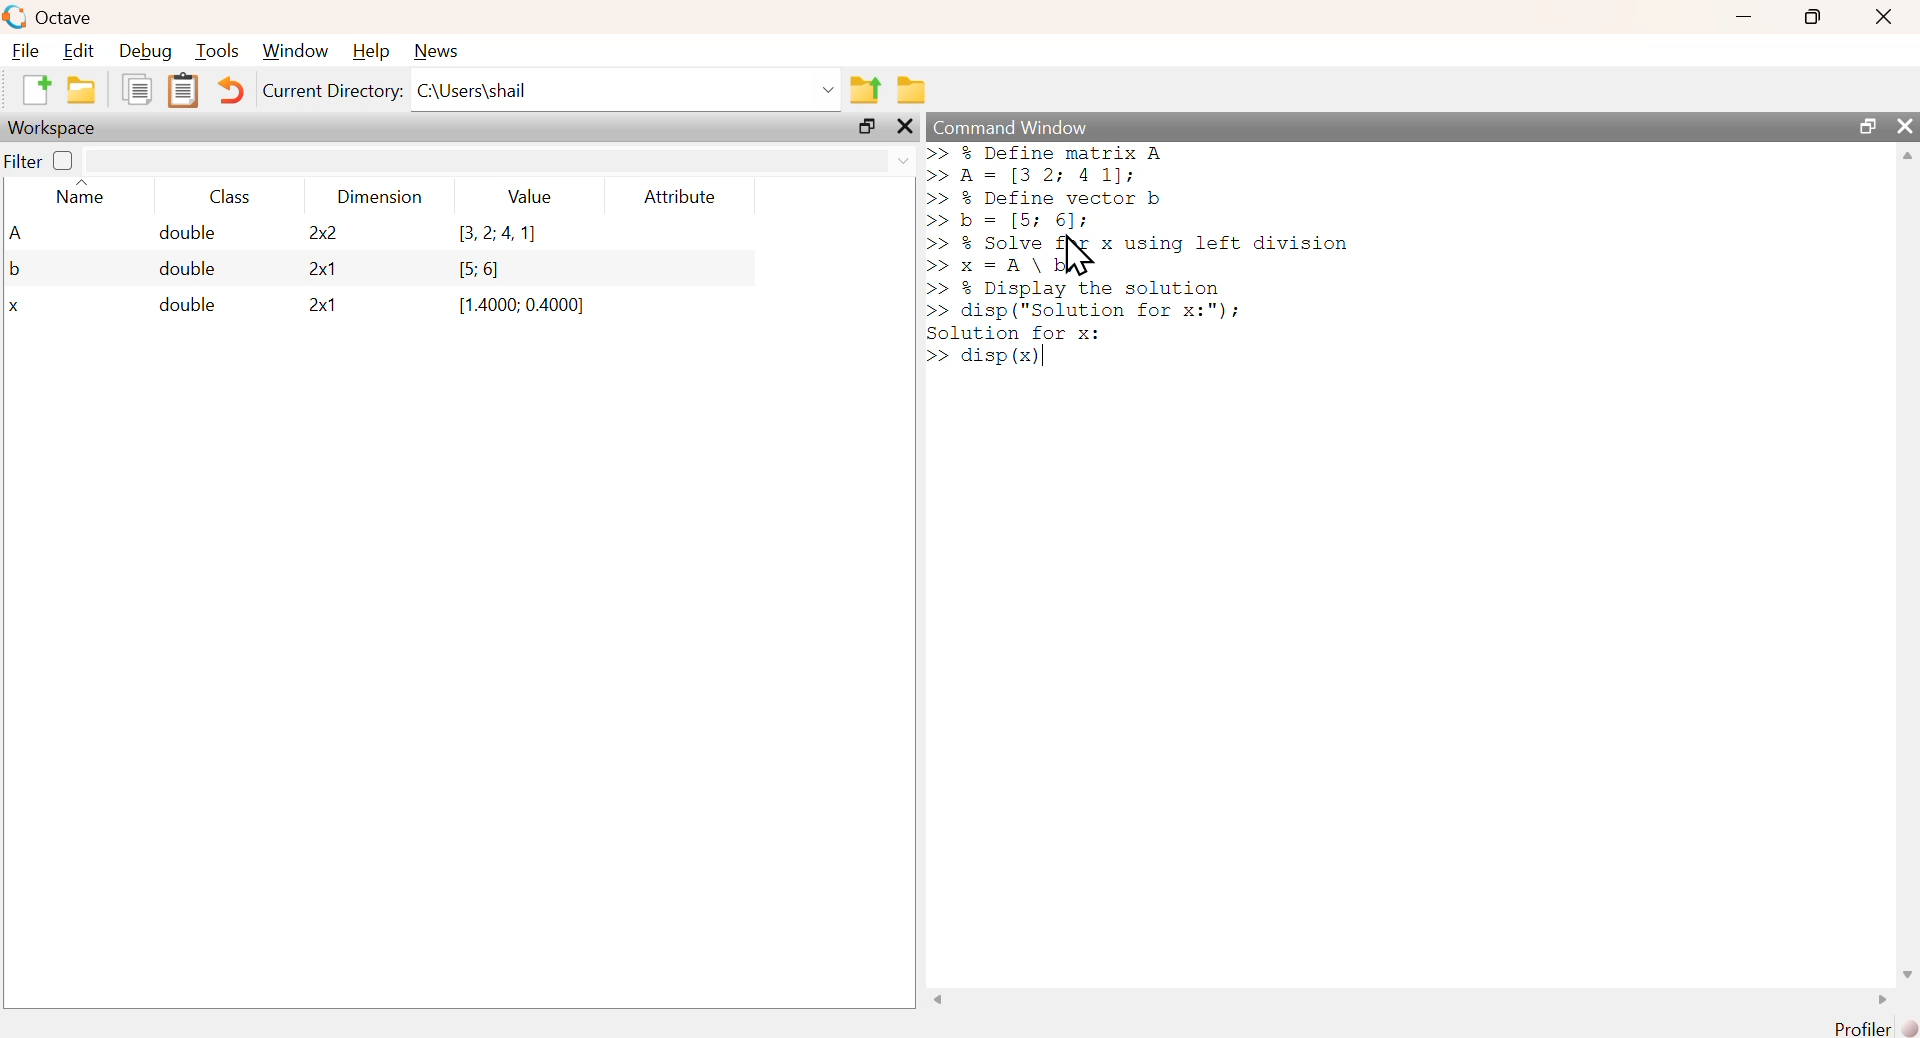 This screenshot has height=1038, width=1920. Describe the element at coordinates (145, 53) in the screenshot. I see `debug` at that location.